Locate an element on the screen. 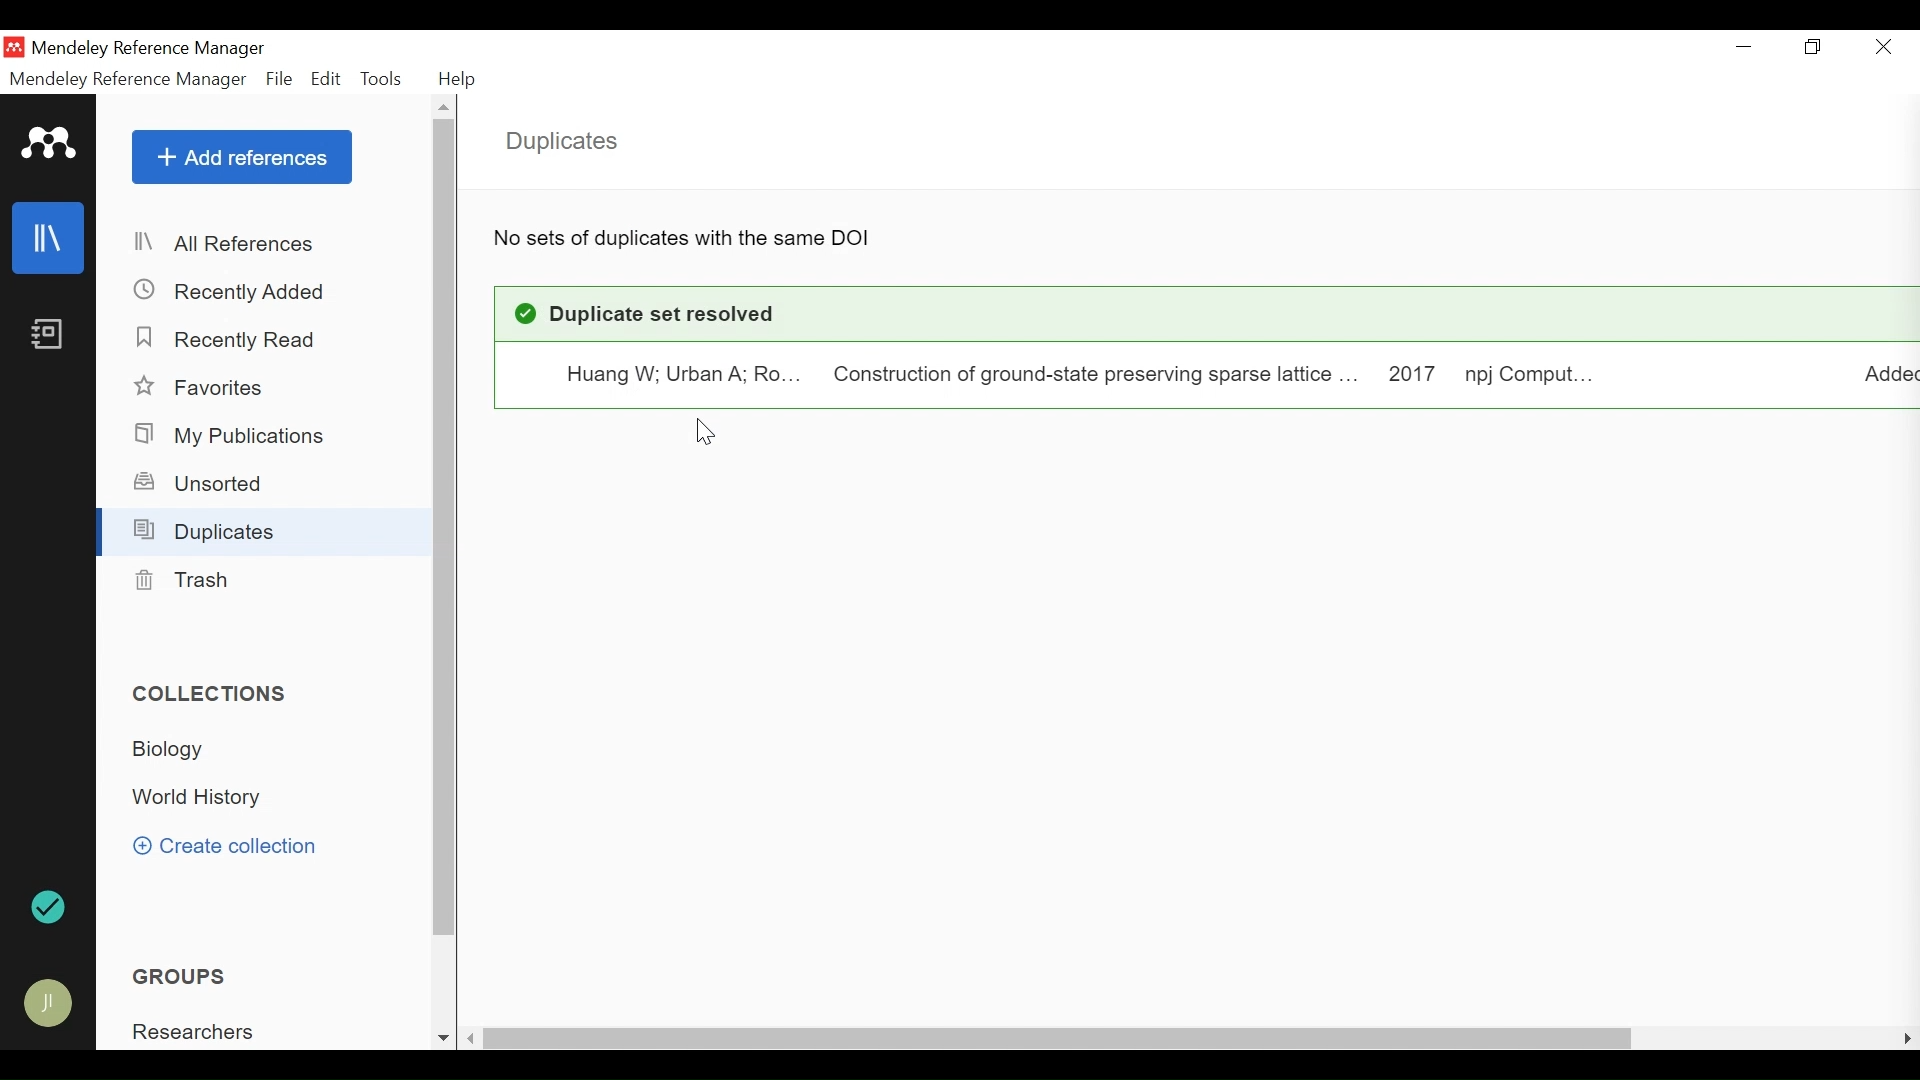 Image resolution: width=1920 pixels, height=1080 pixels. Scroll down is located at coordinates (441, 1040).